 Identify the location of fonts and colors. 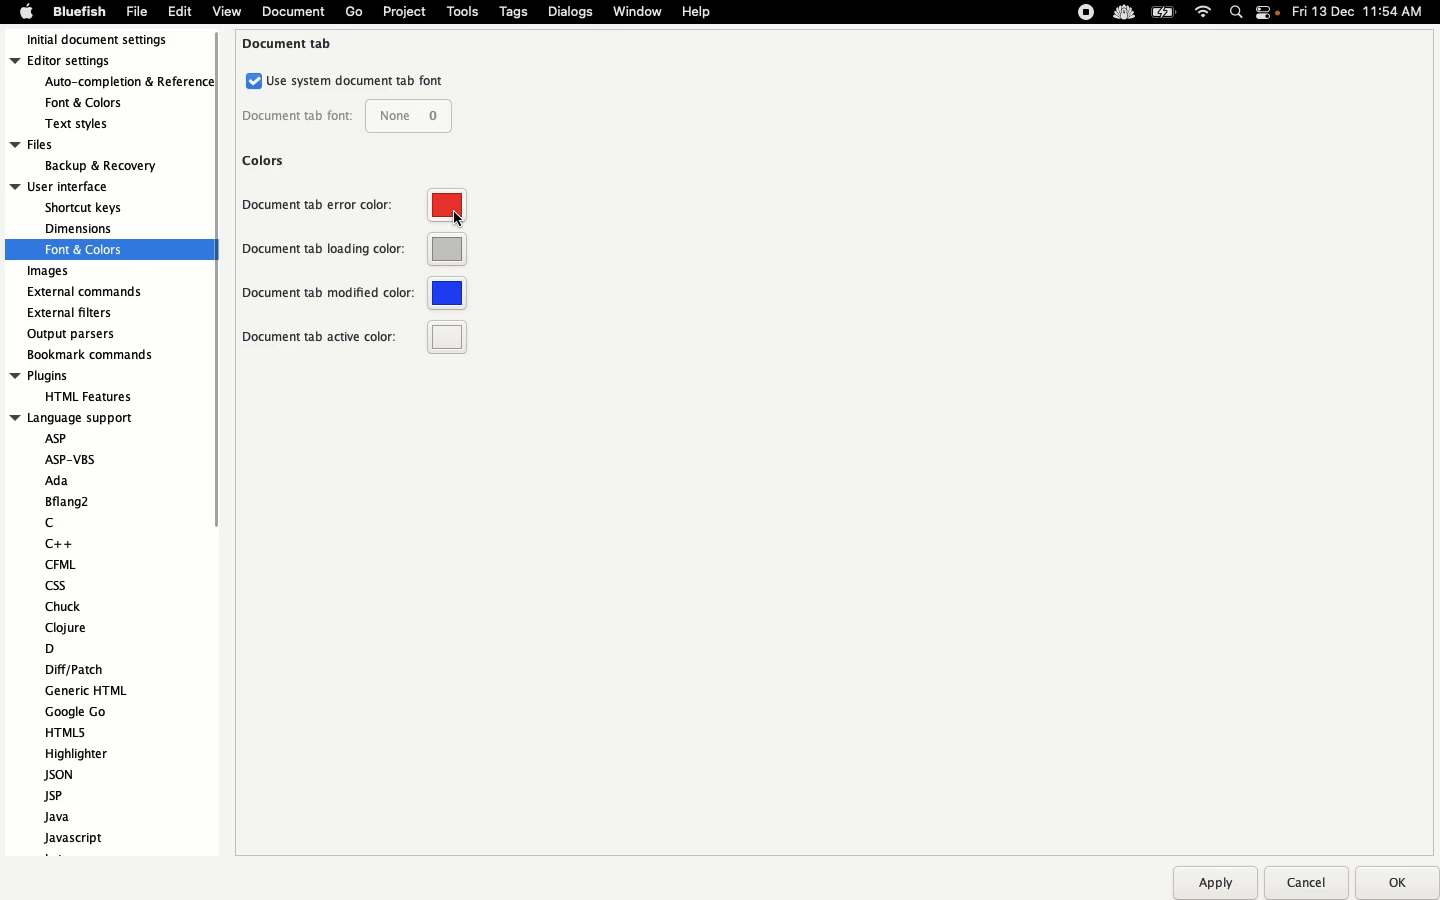
(111, 249).